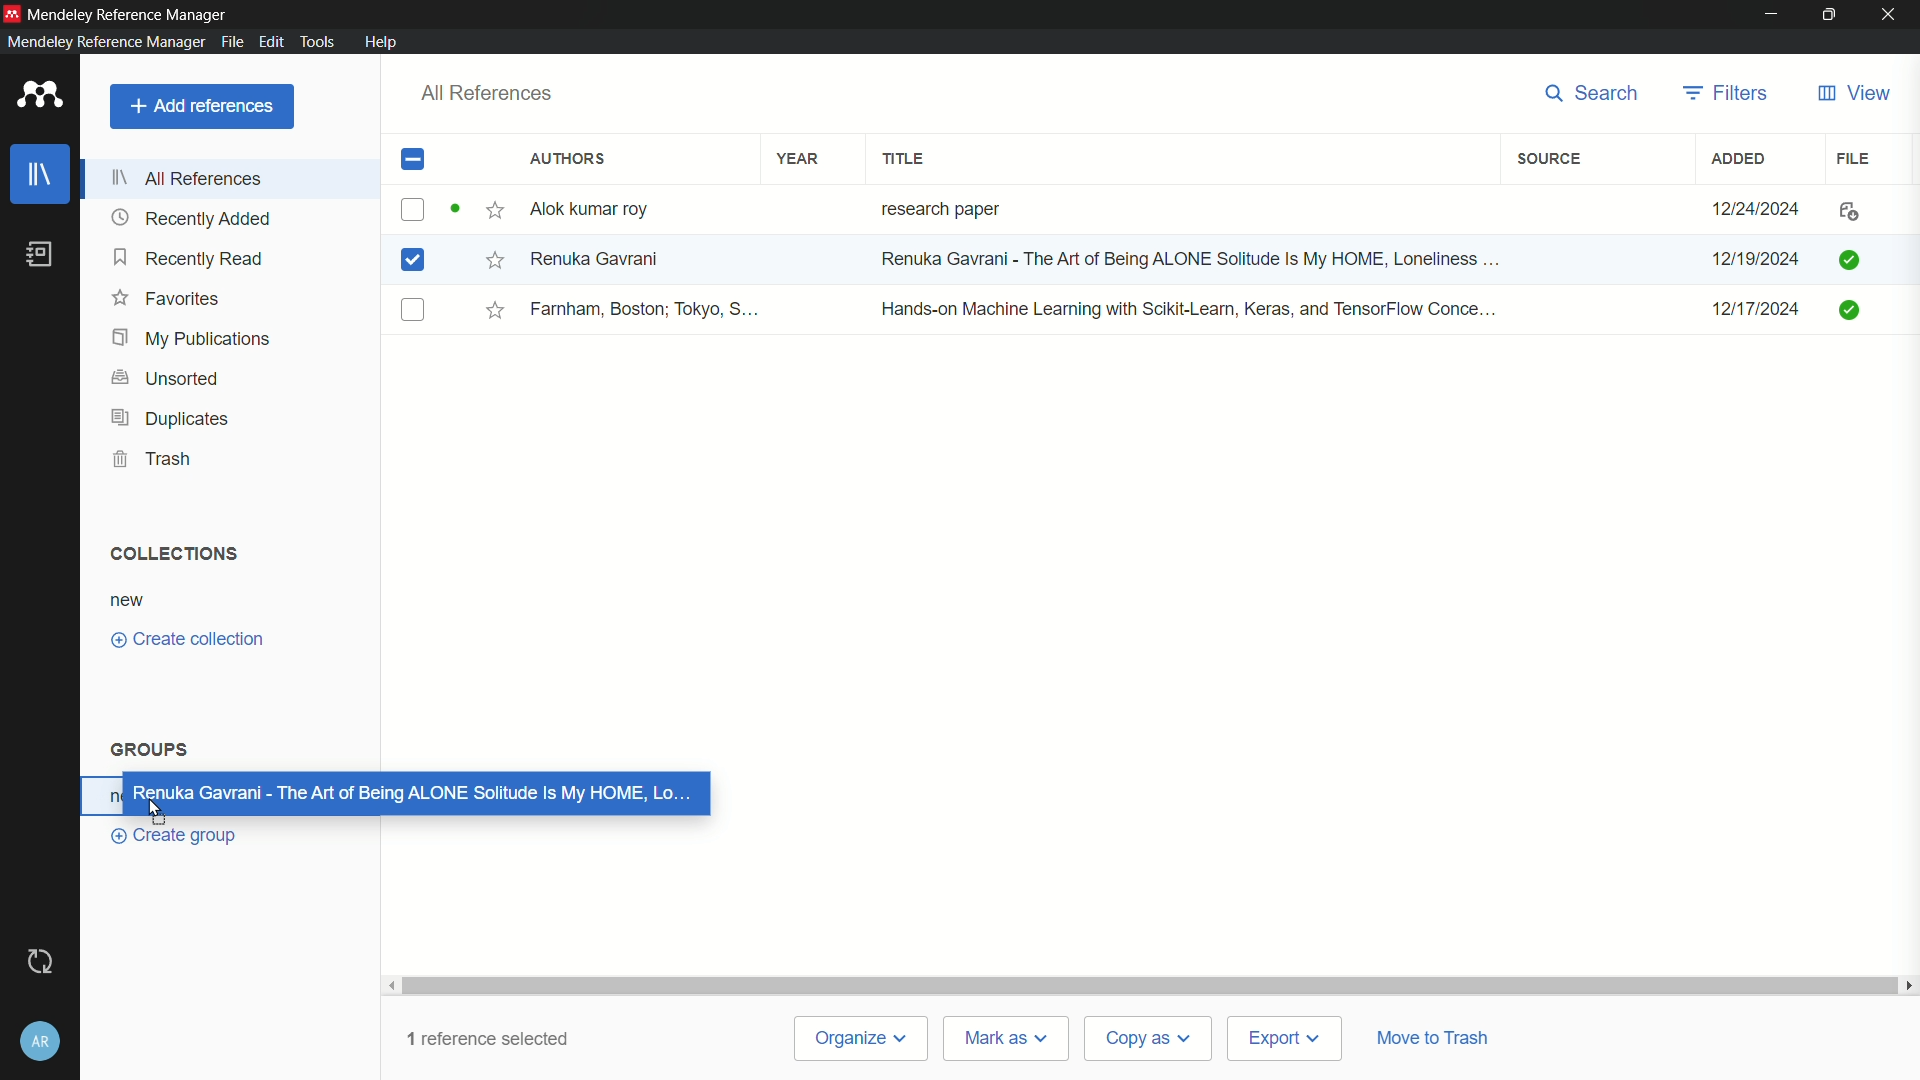  I want to click on Renuka gavrani - The Artn of..., so click(1183, 261).